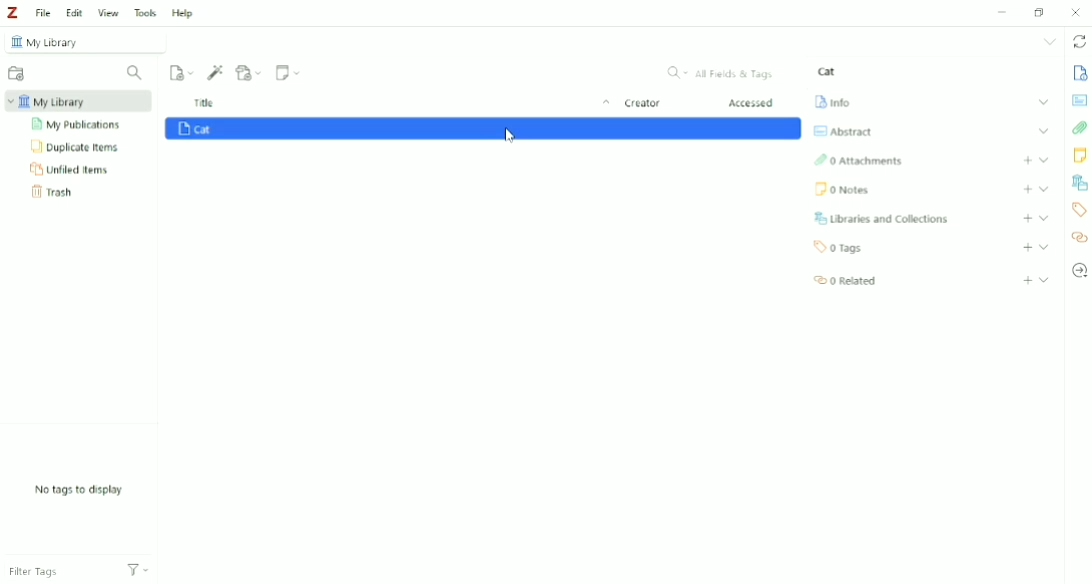 The image size is (1092, 584). I want to click on Creator, so click(642, 104).